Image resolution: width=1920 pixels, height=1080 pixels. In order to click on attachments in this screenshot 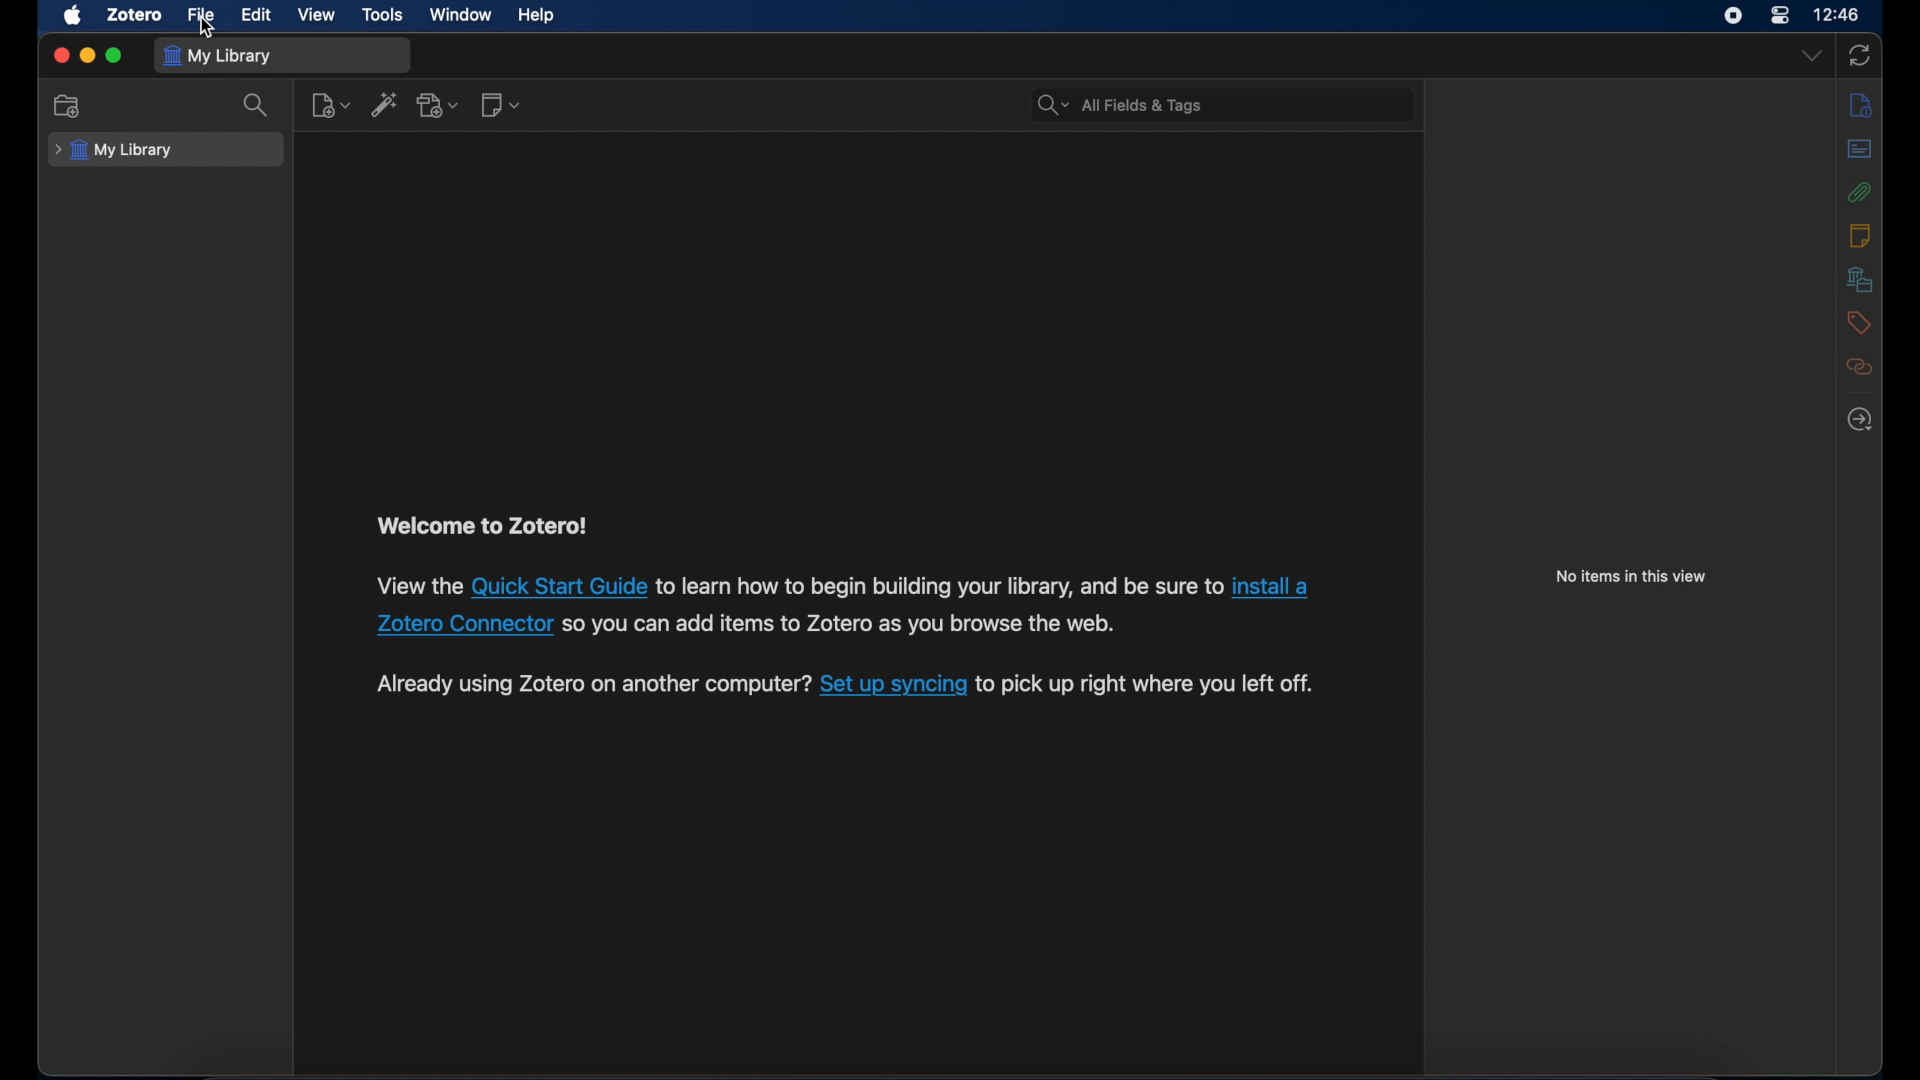, I will do `click(1861, 192)`.